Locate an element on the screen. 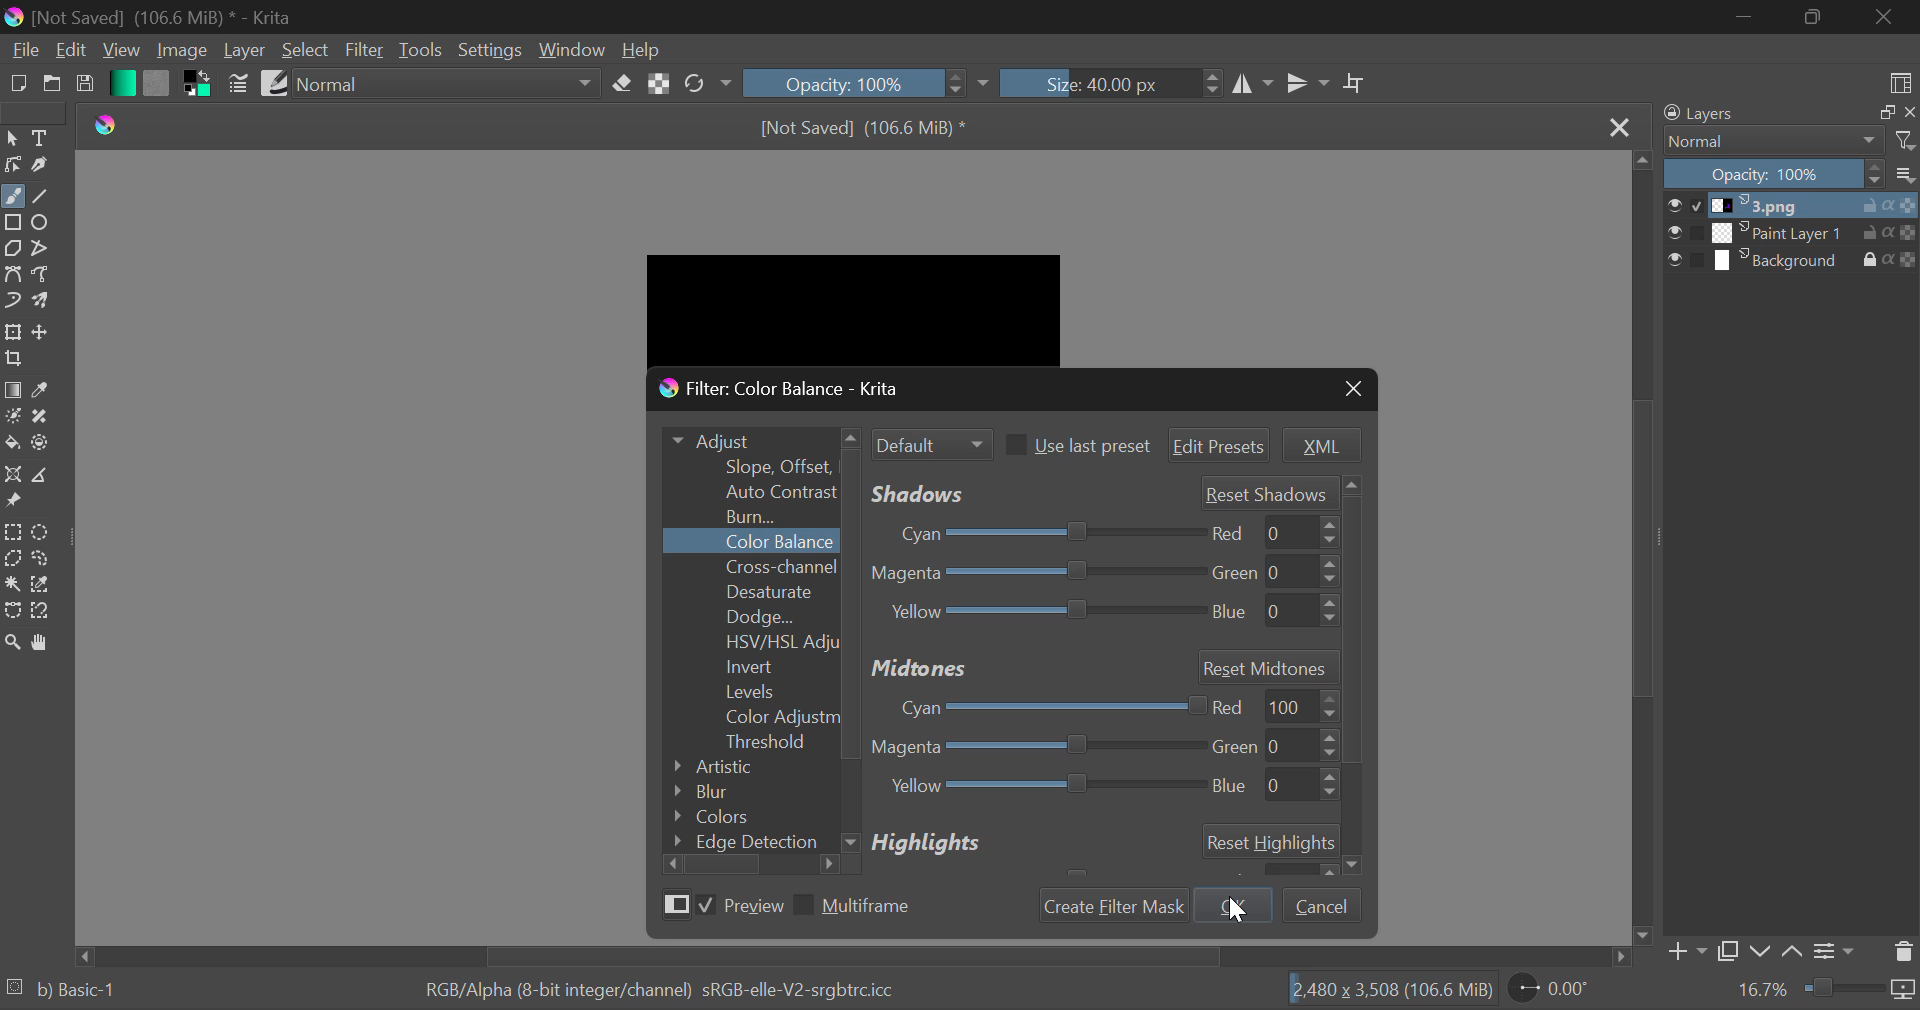 The width and height of the screenshot is (1920, 1010). Circular Selection is located at coordinates (43, 530).